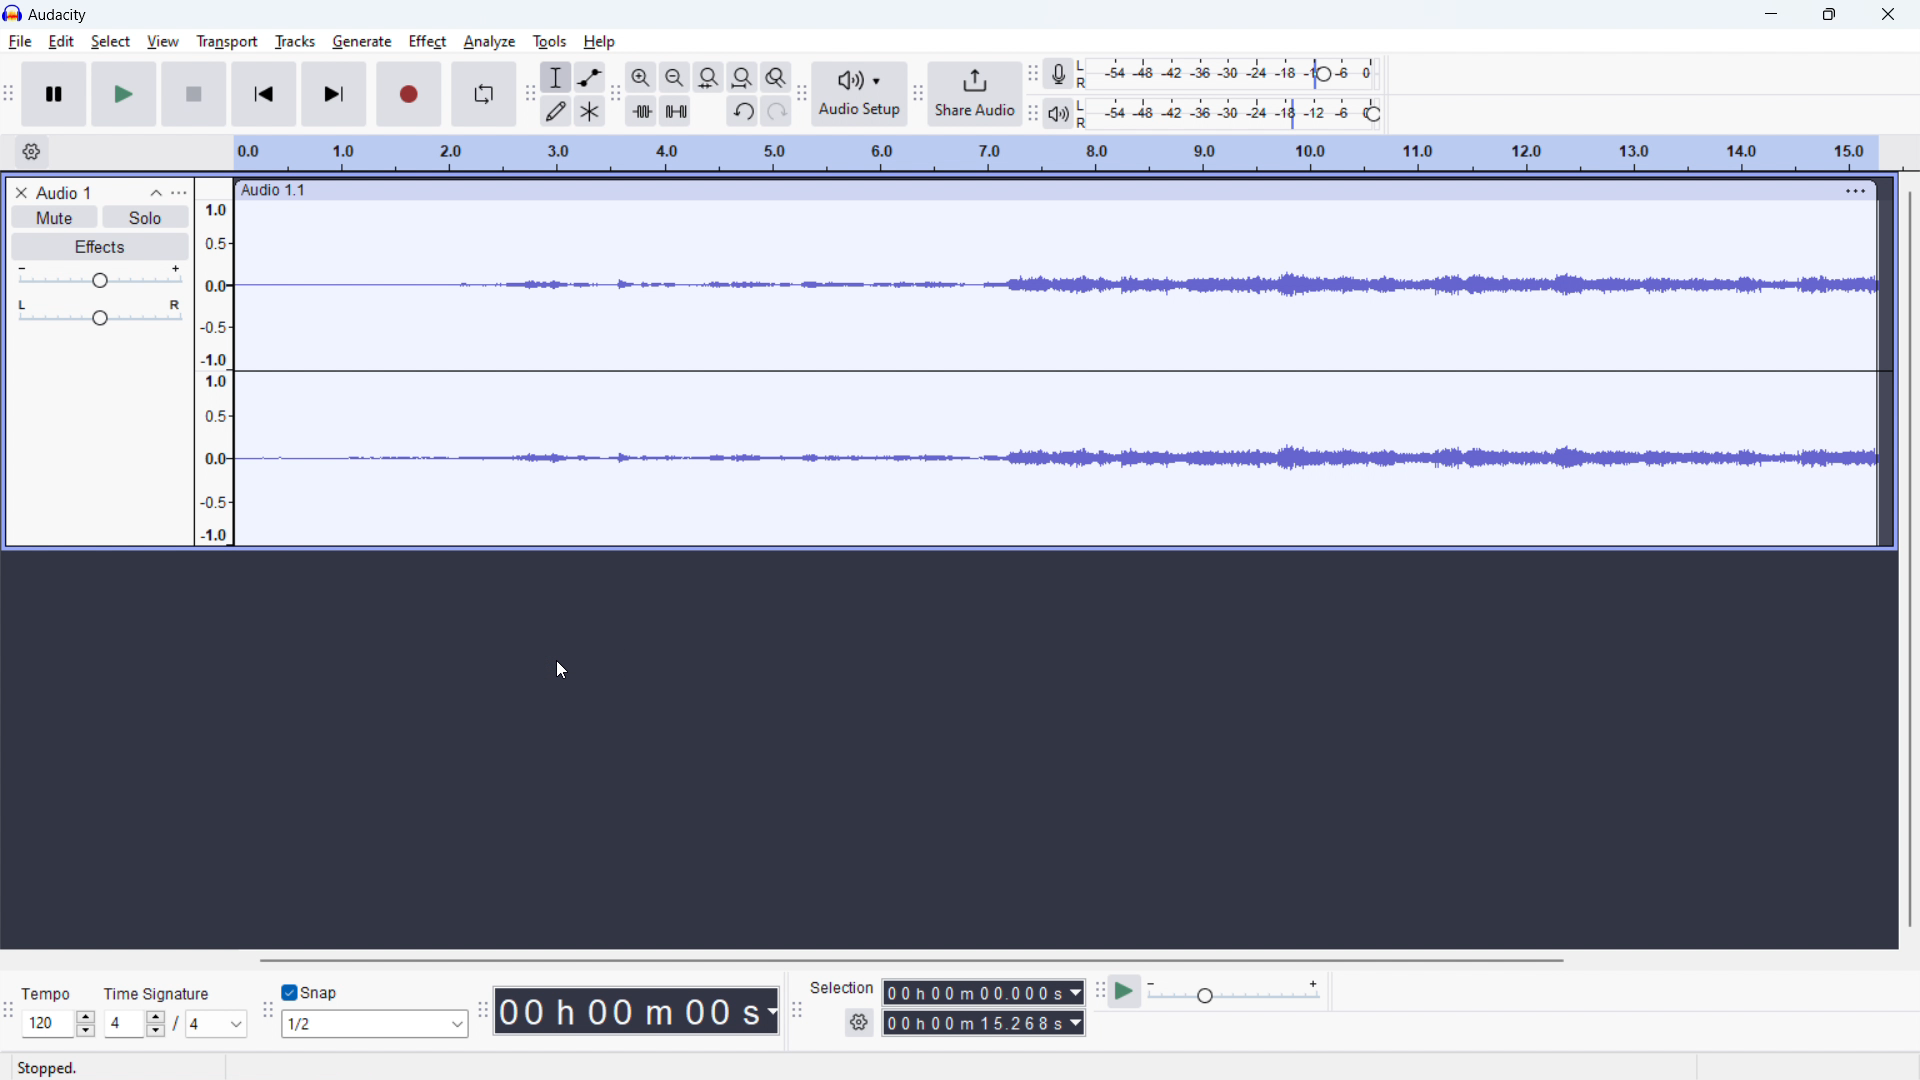 The height and width of the screenshot is (1080, 1920). I want to click on fit project to width, so click(742, 77).